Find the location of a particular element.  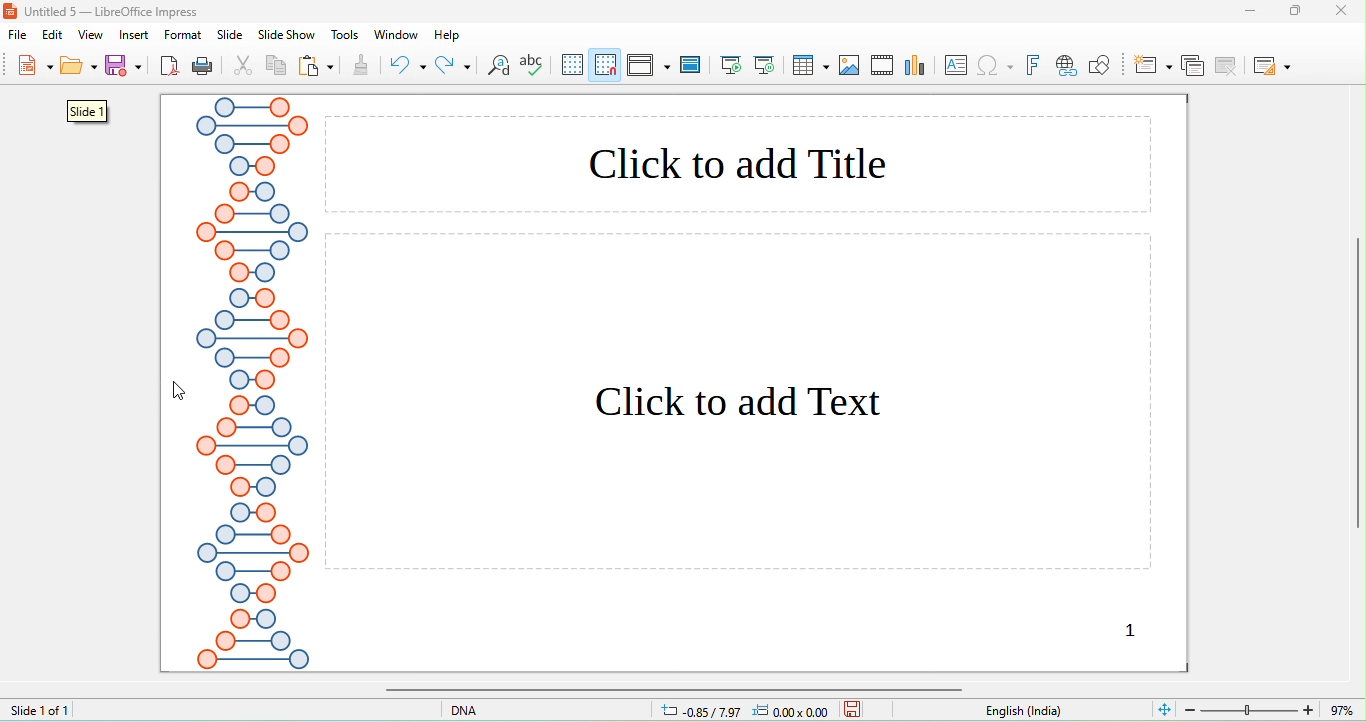

hyperlink is located at coordinates (1065, 67).